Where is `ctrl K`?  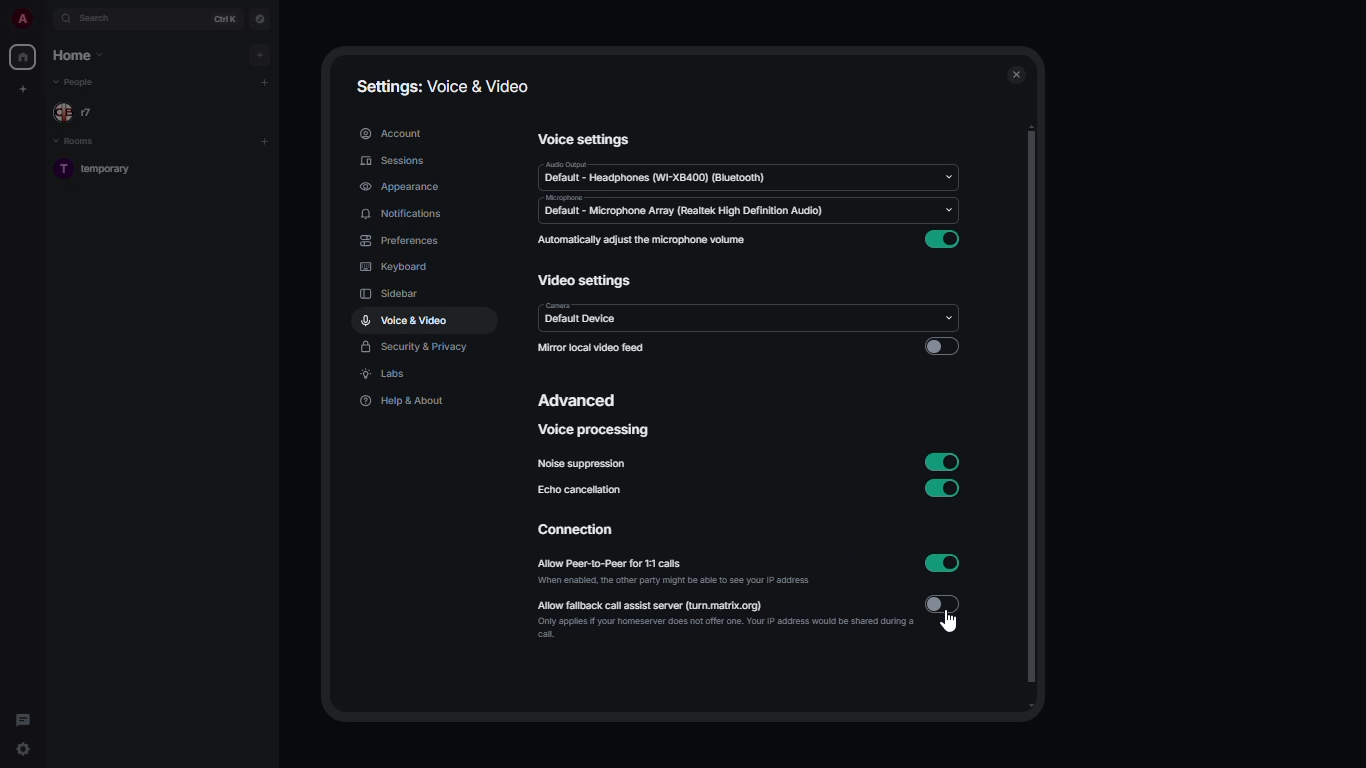 ctrl K is located at coordinates (227, 18).